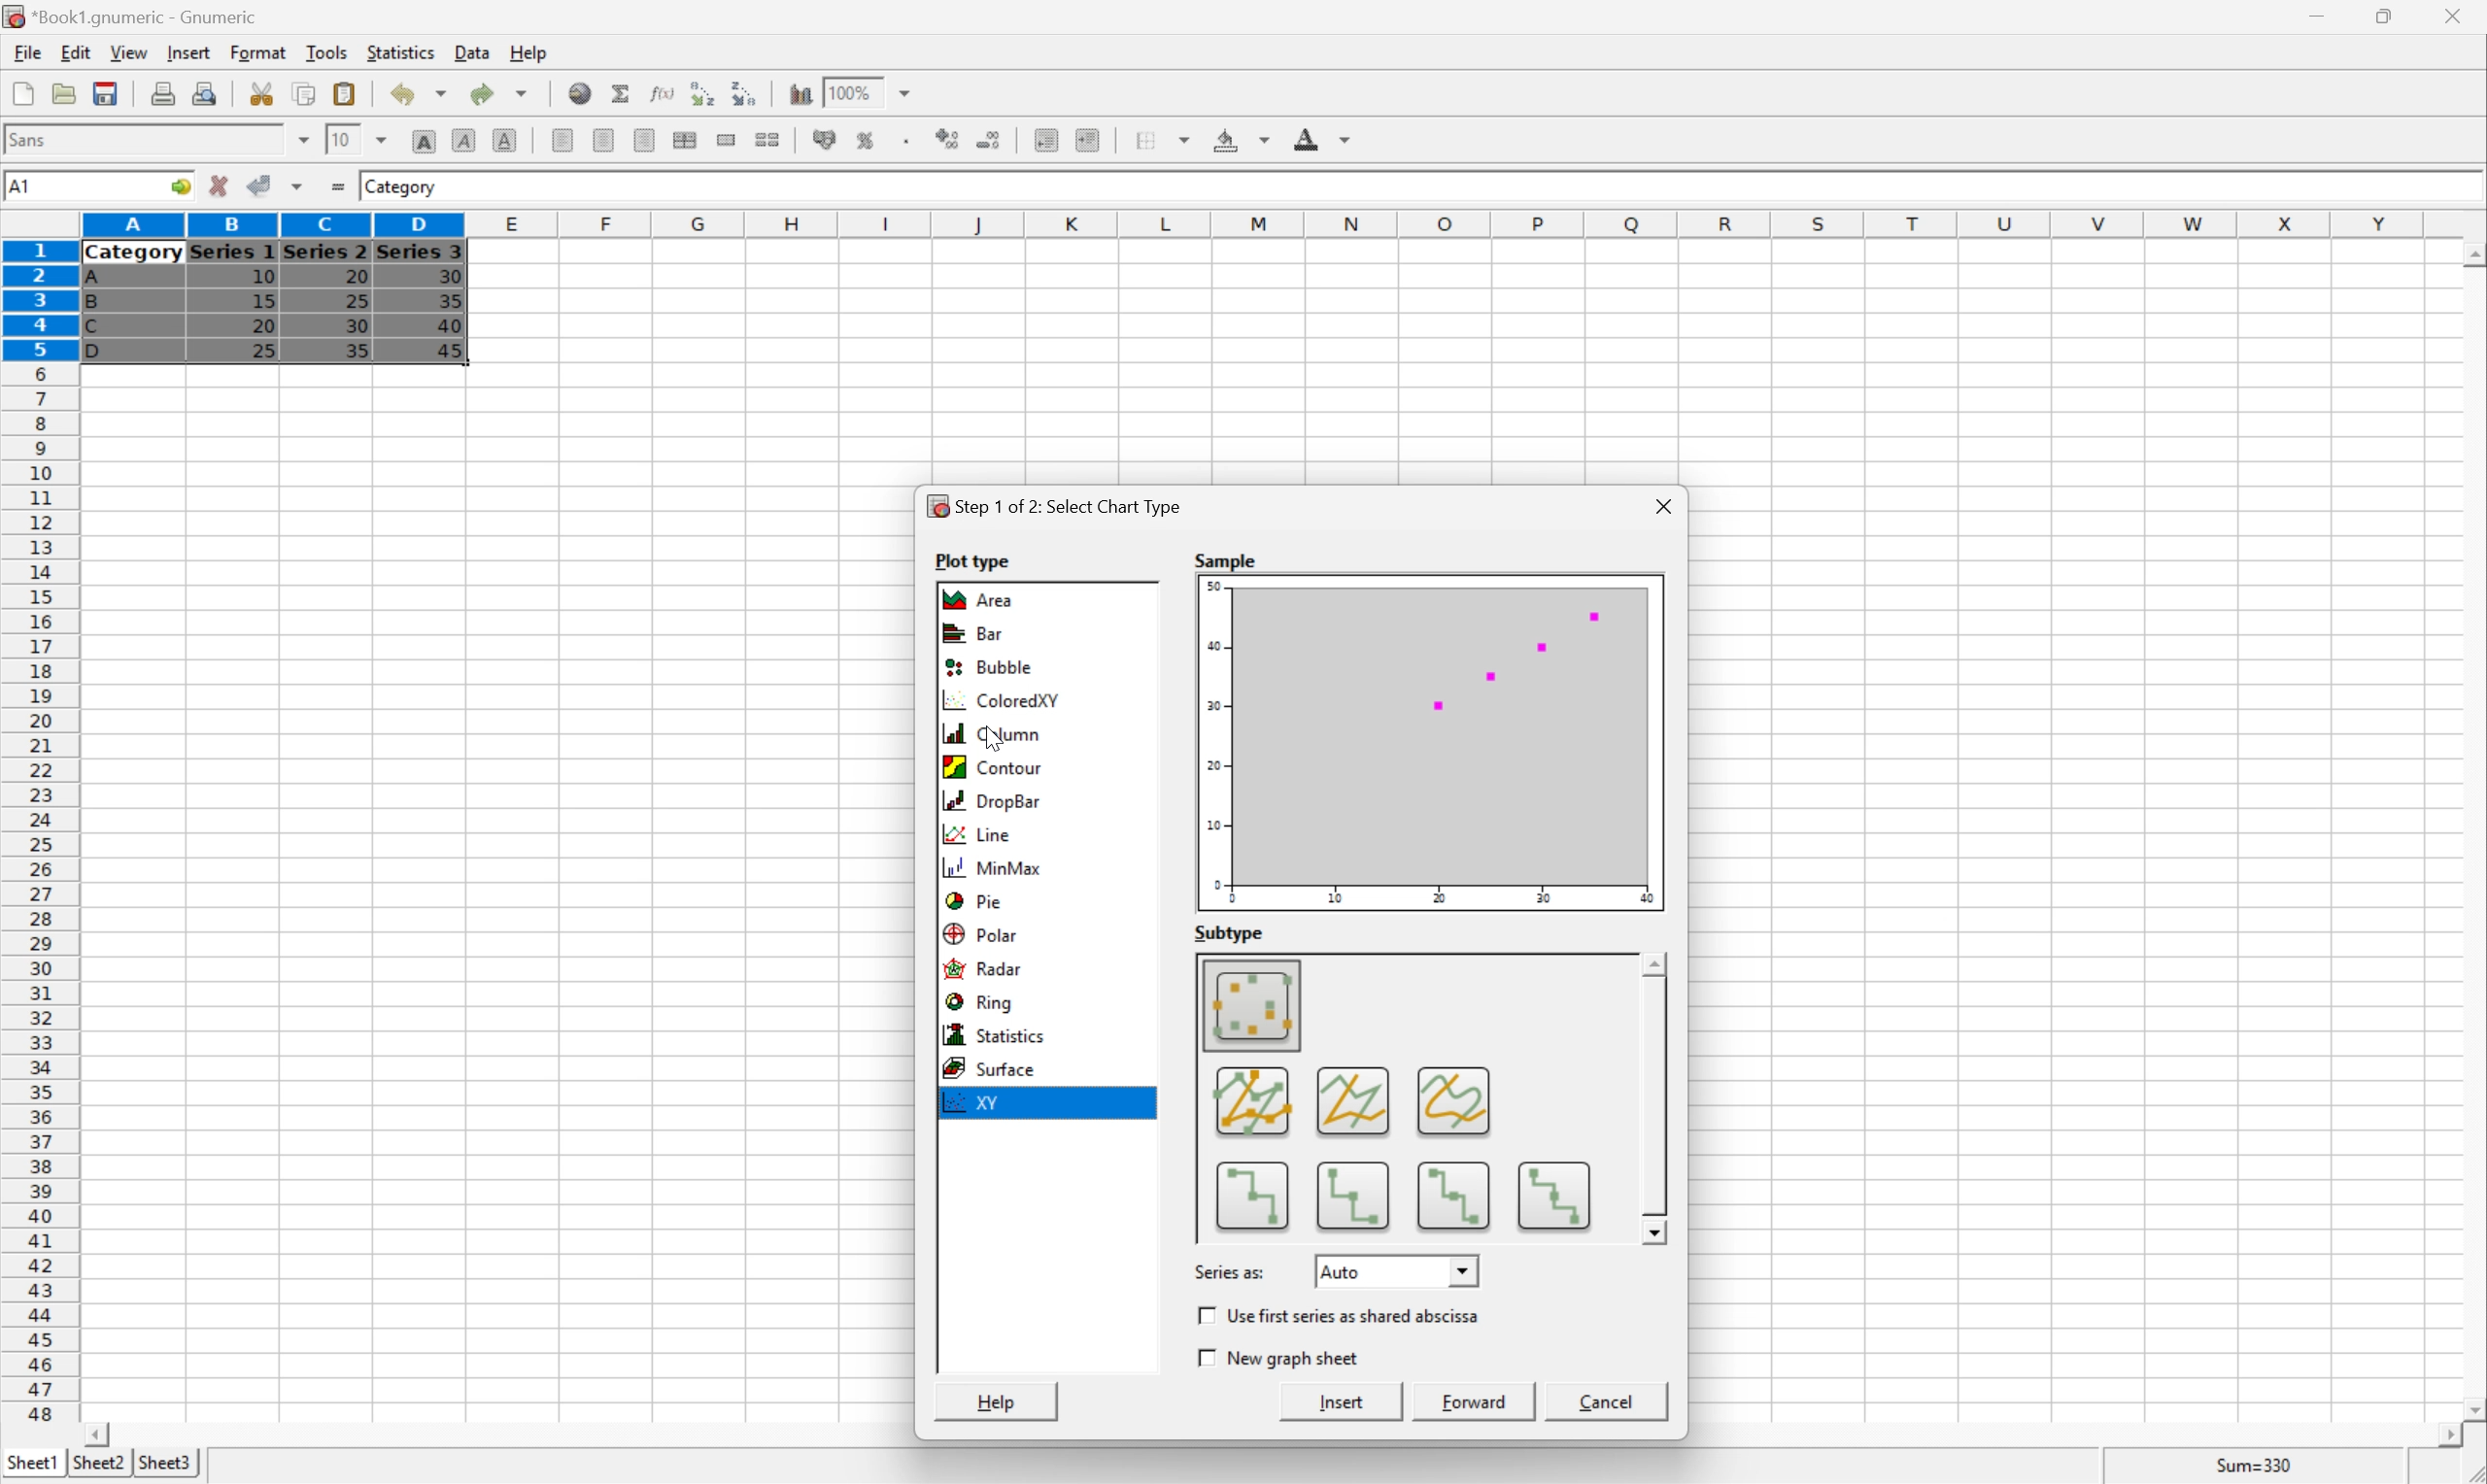  I want to click on Sheet1, so click(31, 1464).